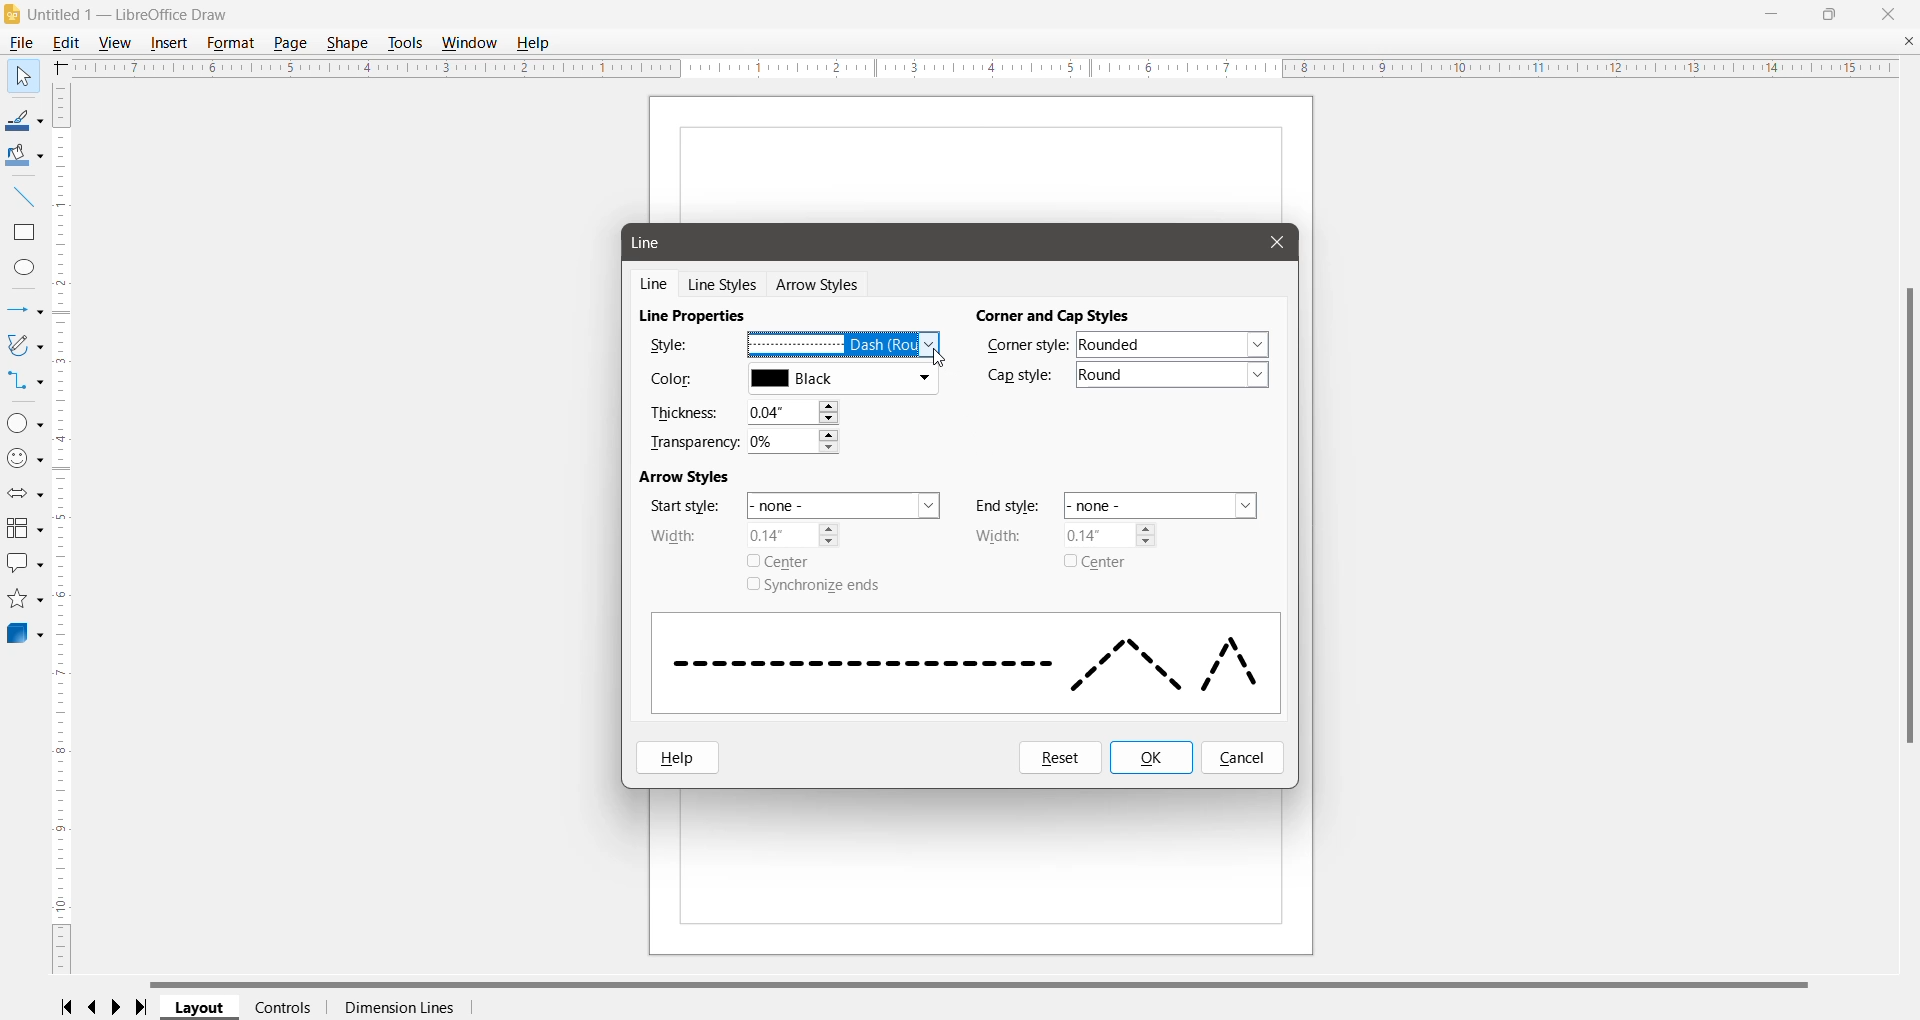 The height and width of the screenshot is (1020, 1920). I want to click on Line Properties, so click(697, 315).